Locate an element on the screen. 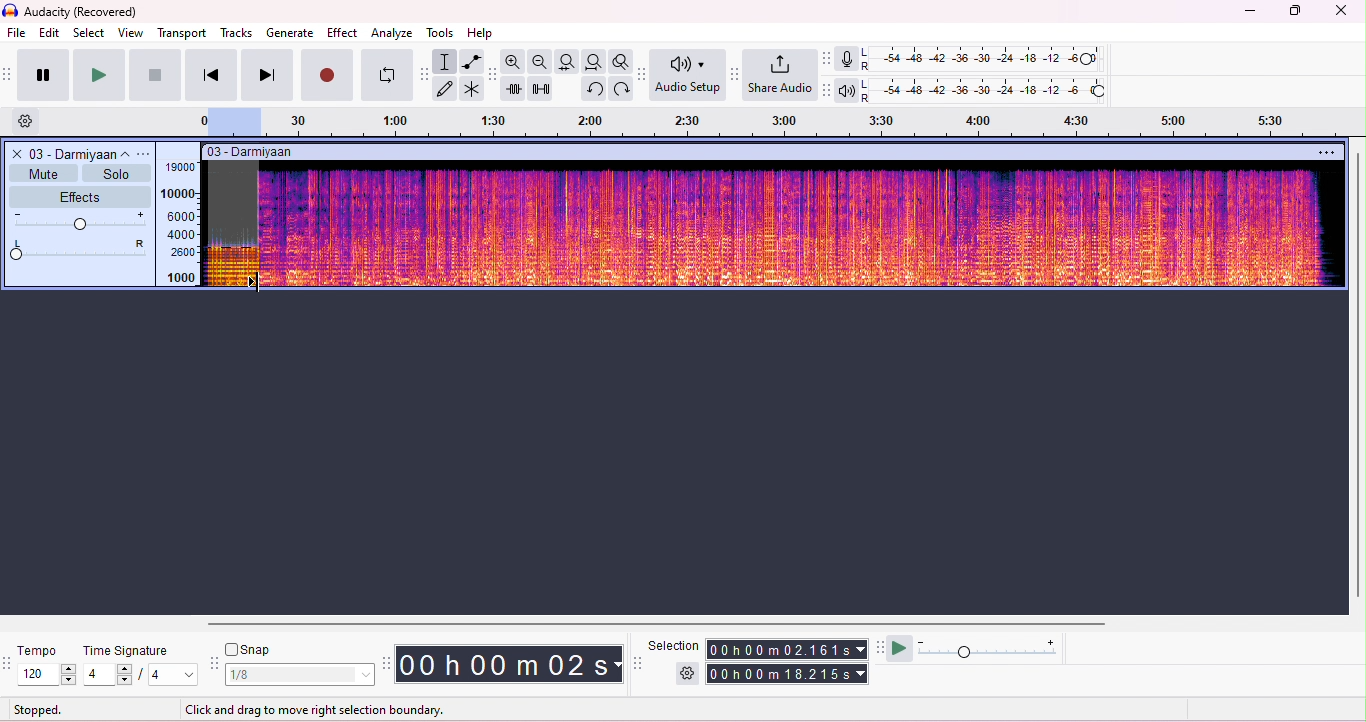 Image resolution: width=1366 pixels, height=722 pixels. previous is located at coordinates (211, 75).